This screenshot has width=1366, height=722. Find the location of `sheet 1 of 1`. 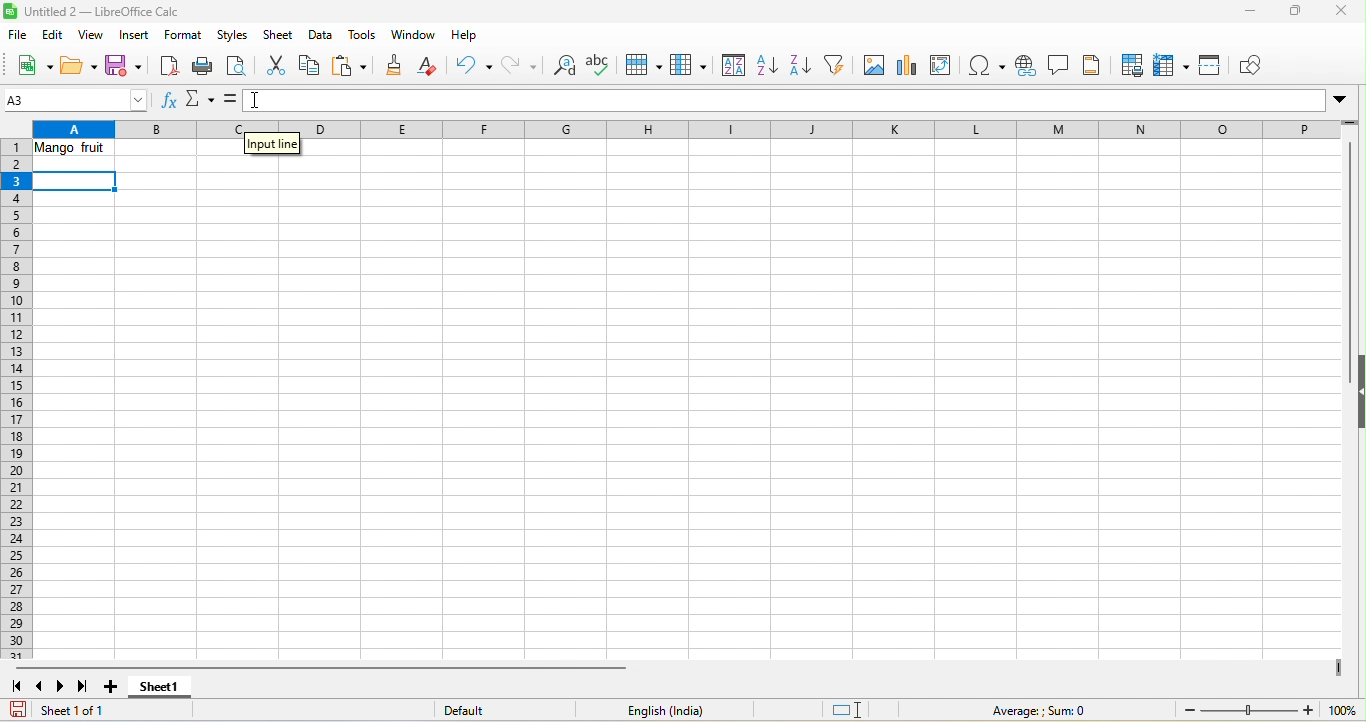

sheet 1 of 1 is located at coordinates (66, 710).